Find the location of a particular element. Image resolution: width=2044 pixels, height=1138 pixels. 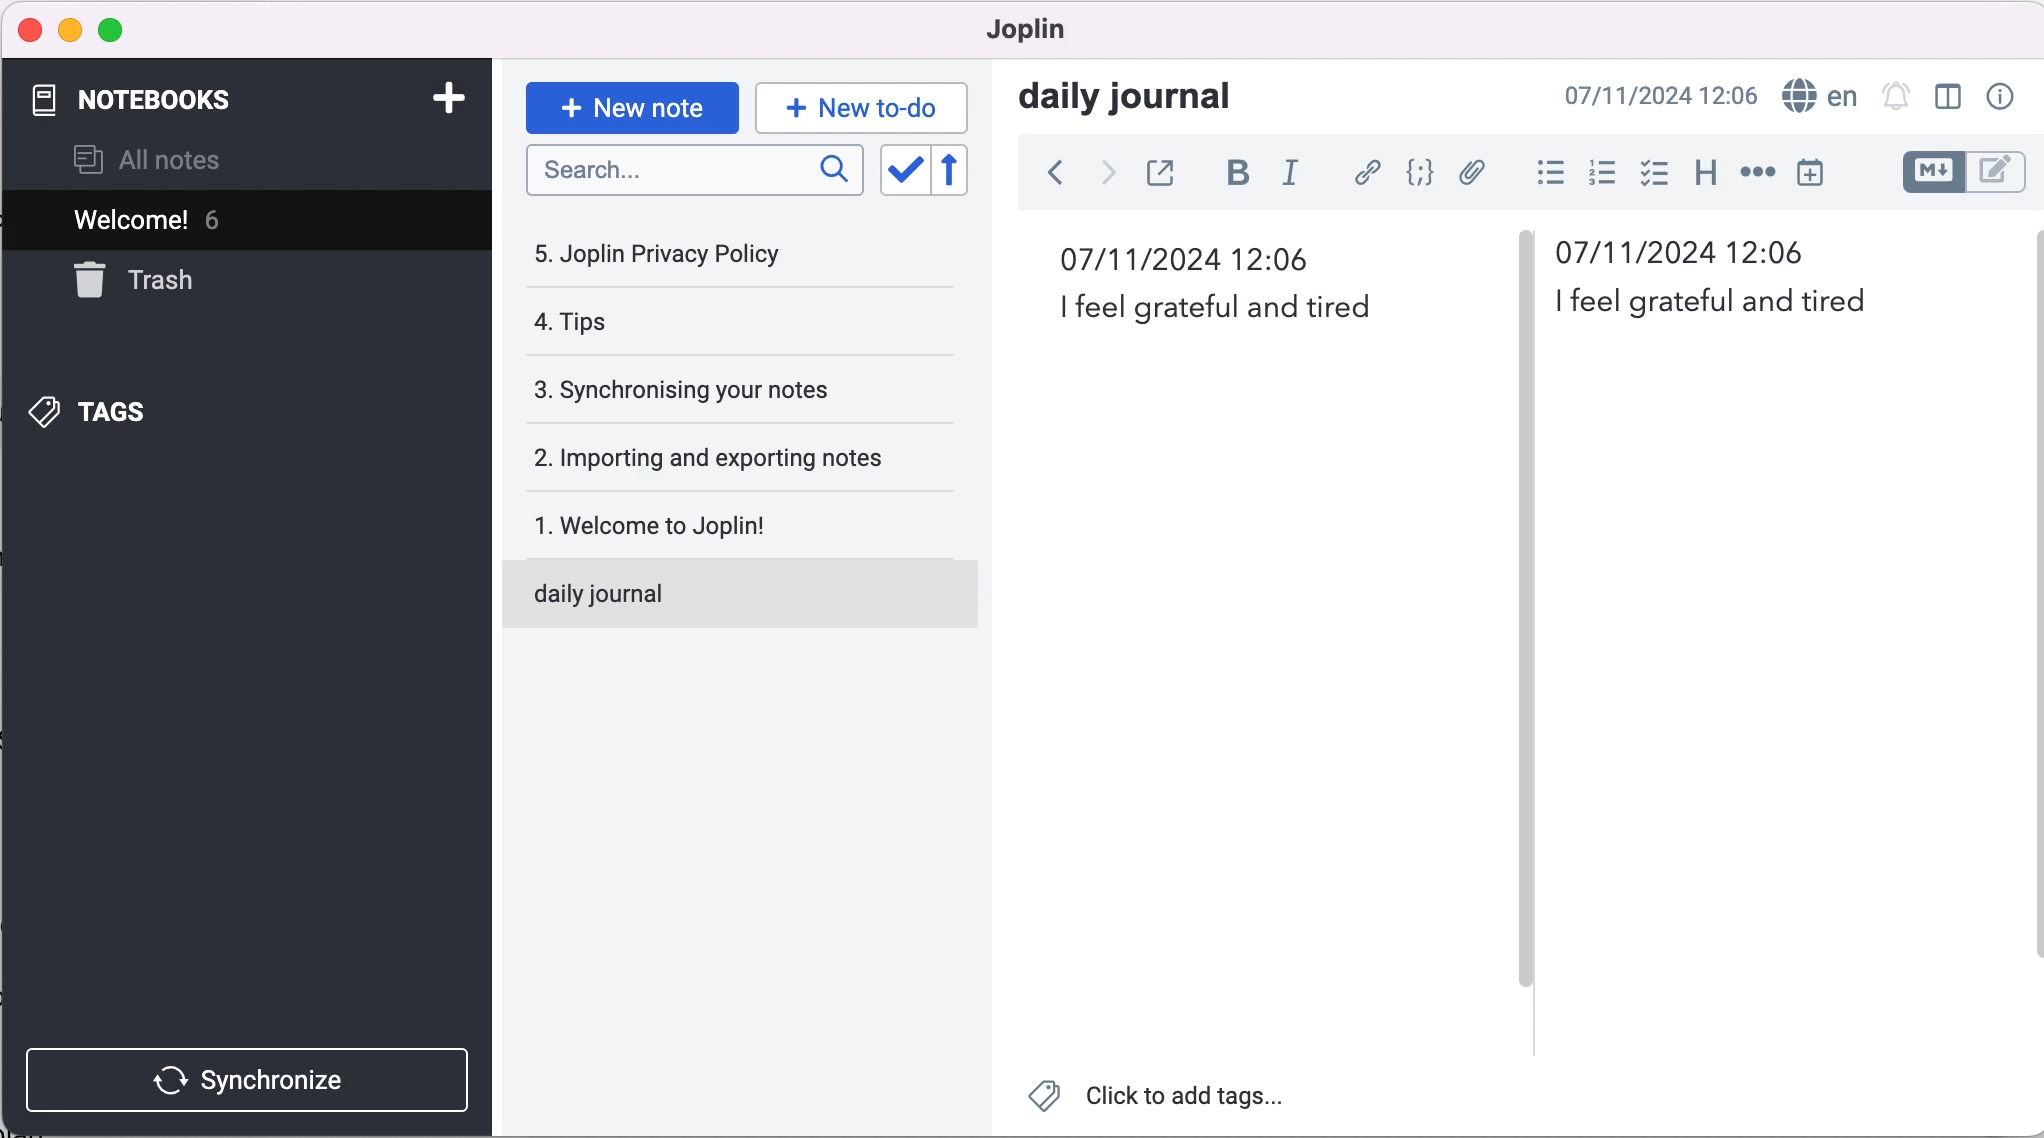

joplin privacy policy is located at coordinates (671, 253).